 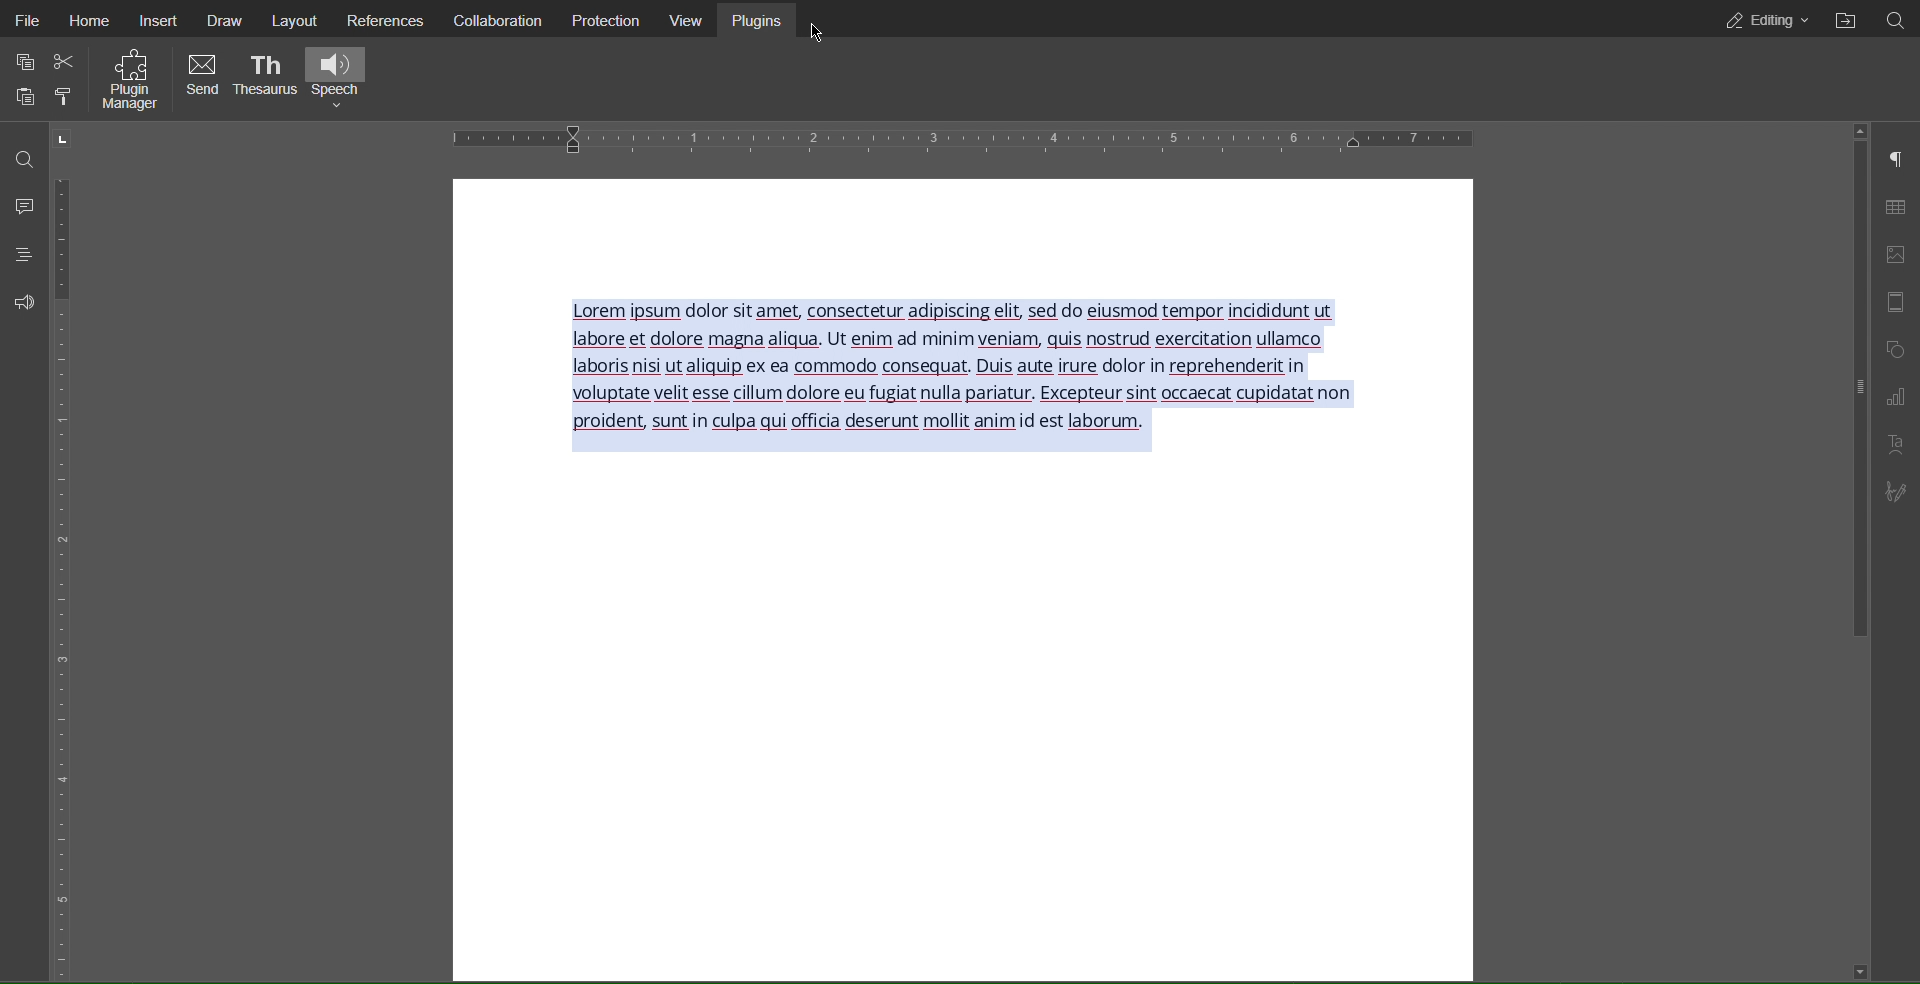 I want to click on Protection, so click(x=609, y=20).